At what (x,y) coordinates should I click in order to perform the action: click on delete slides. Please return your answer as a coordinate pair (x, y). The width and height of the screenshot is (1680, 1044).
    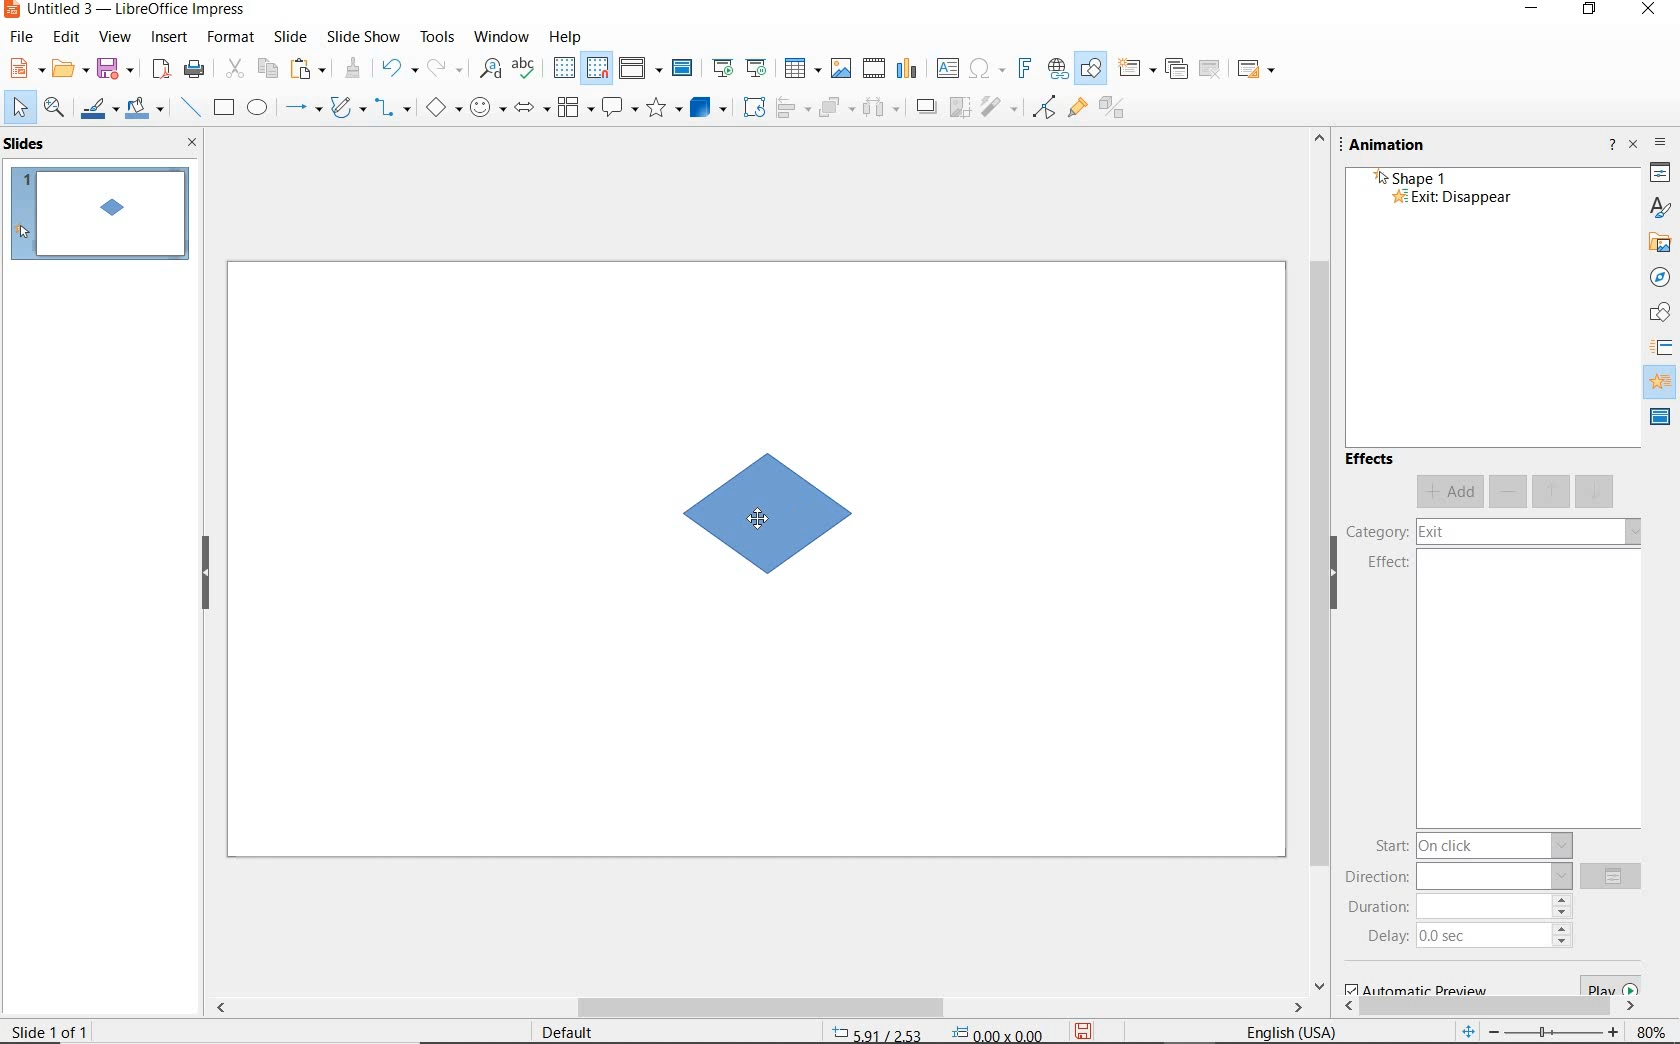
    Looking at the image, I should click on (1211, 69).